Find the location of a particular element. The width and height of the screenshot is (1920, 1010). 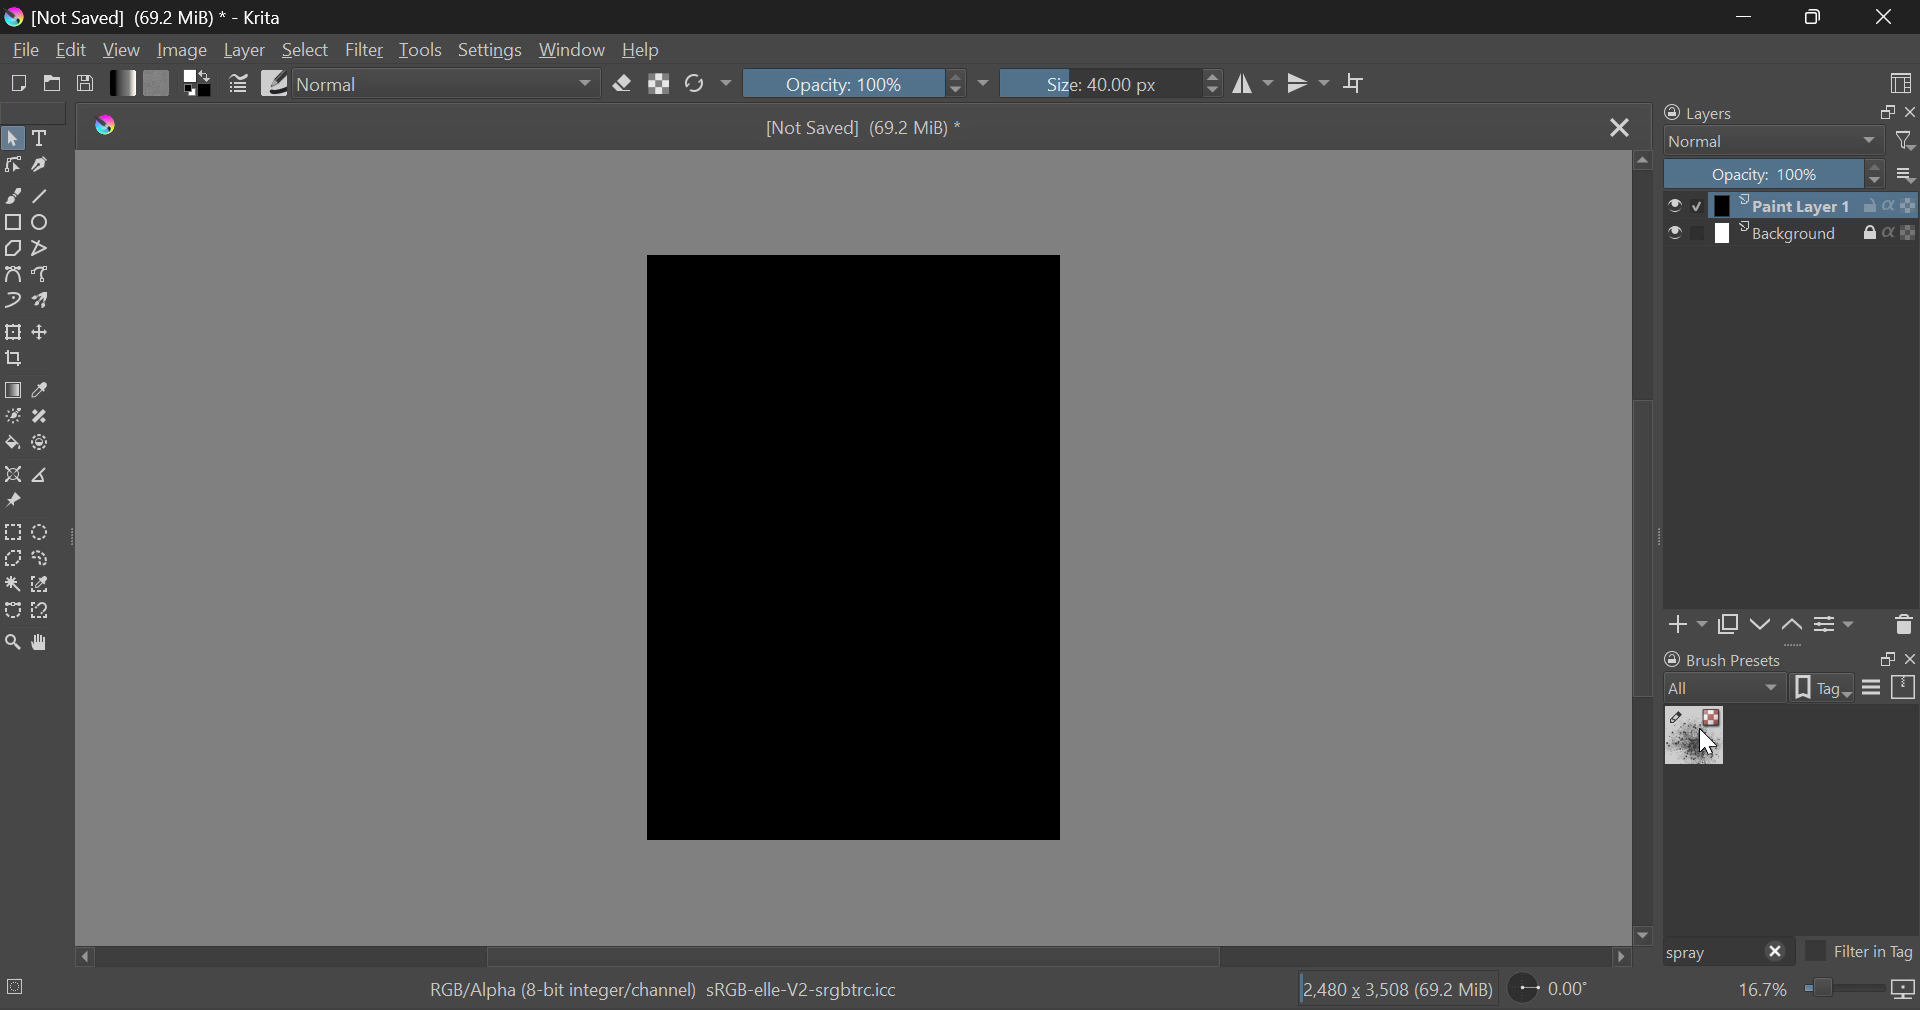

Magnetic Selection is located at coordinates (47, 612).